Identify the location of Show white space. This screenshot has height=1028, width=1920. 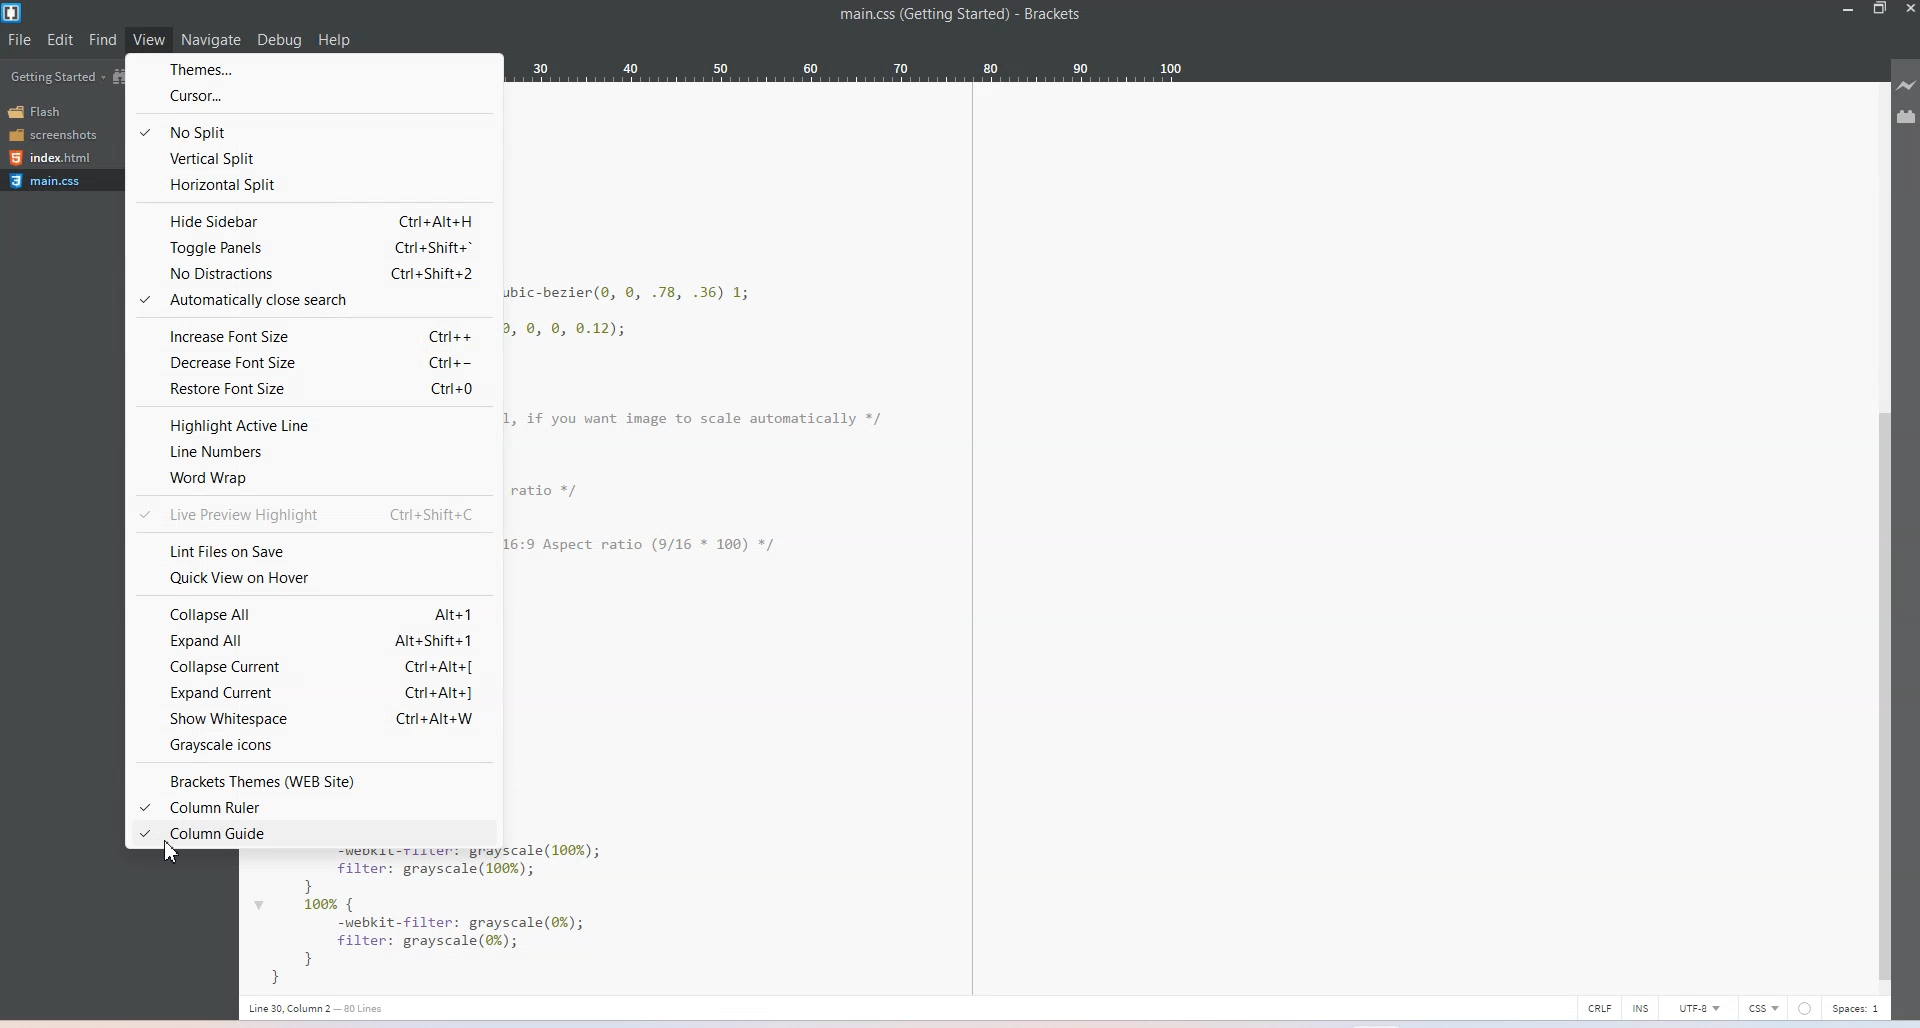
(316, 719).